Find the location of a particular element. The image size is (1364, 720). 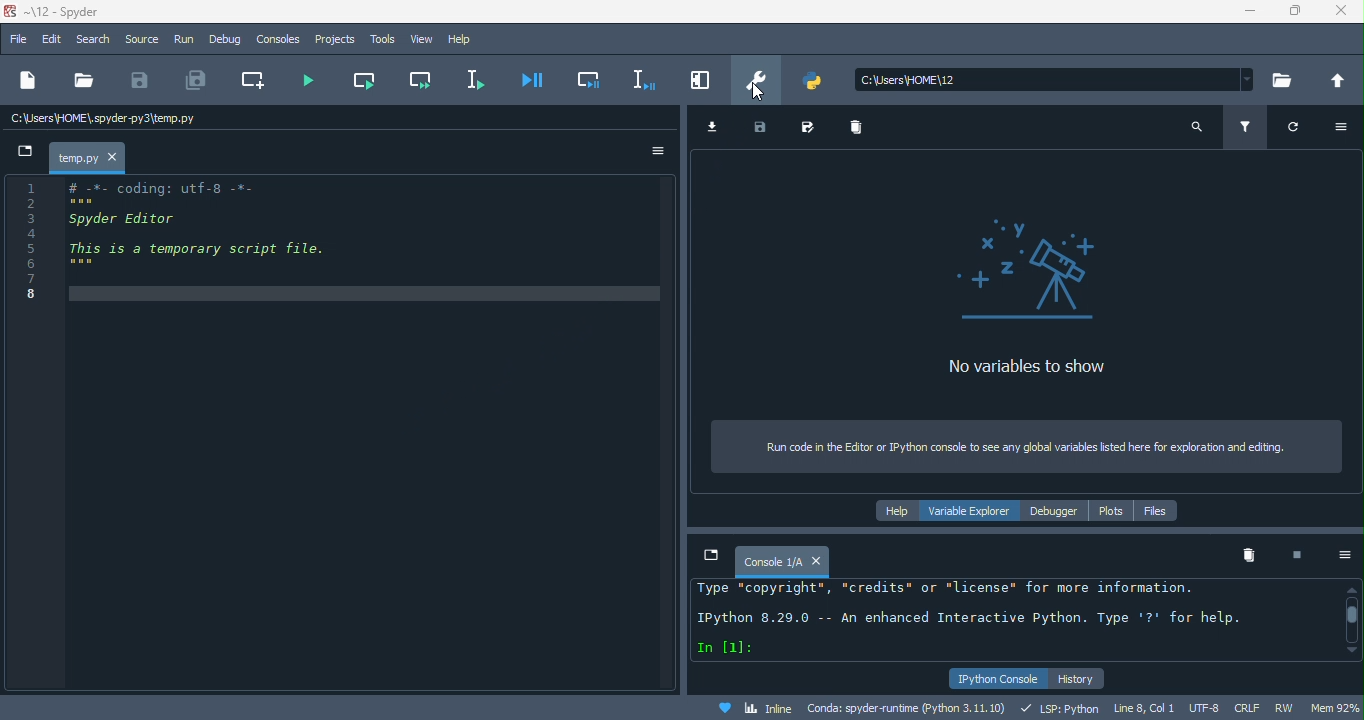

plots is located at coordinates (1112, 512).